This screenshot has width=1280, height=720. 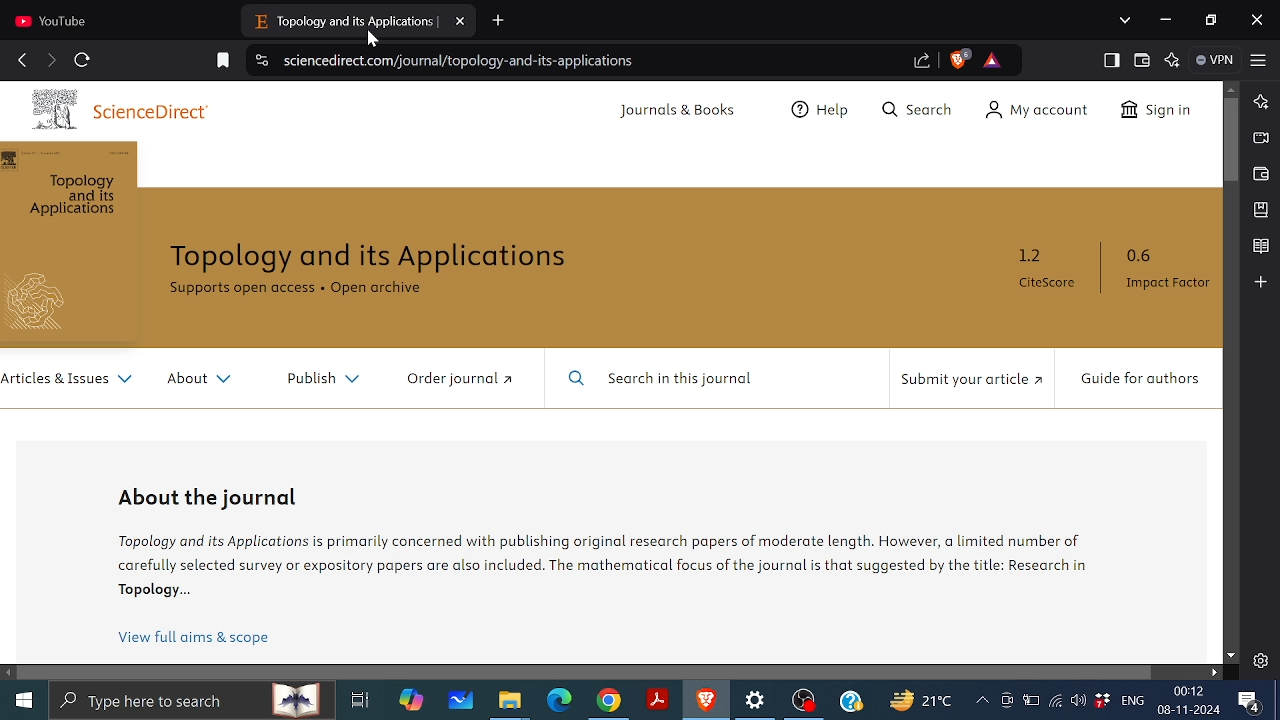 I want to click on Start, so click(x=22, y=697).